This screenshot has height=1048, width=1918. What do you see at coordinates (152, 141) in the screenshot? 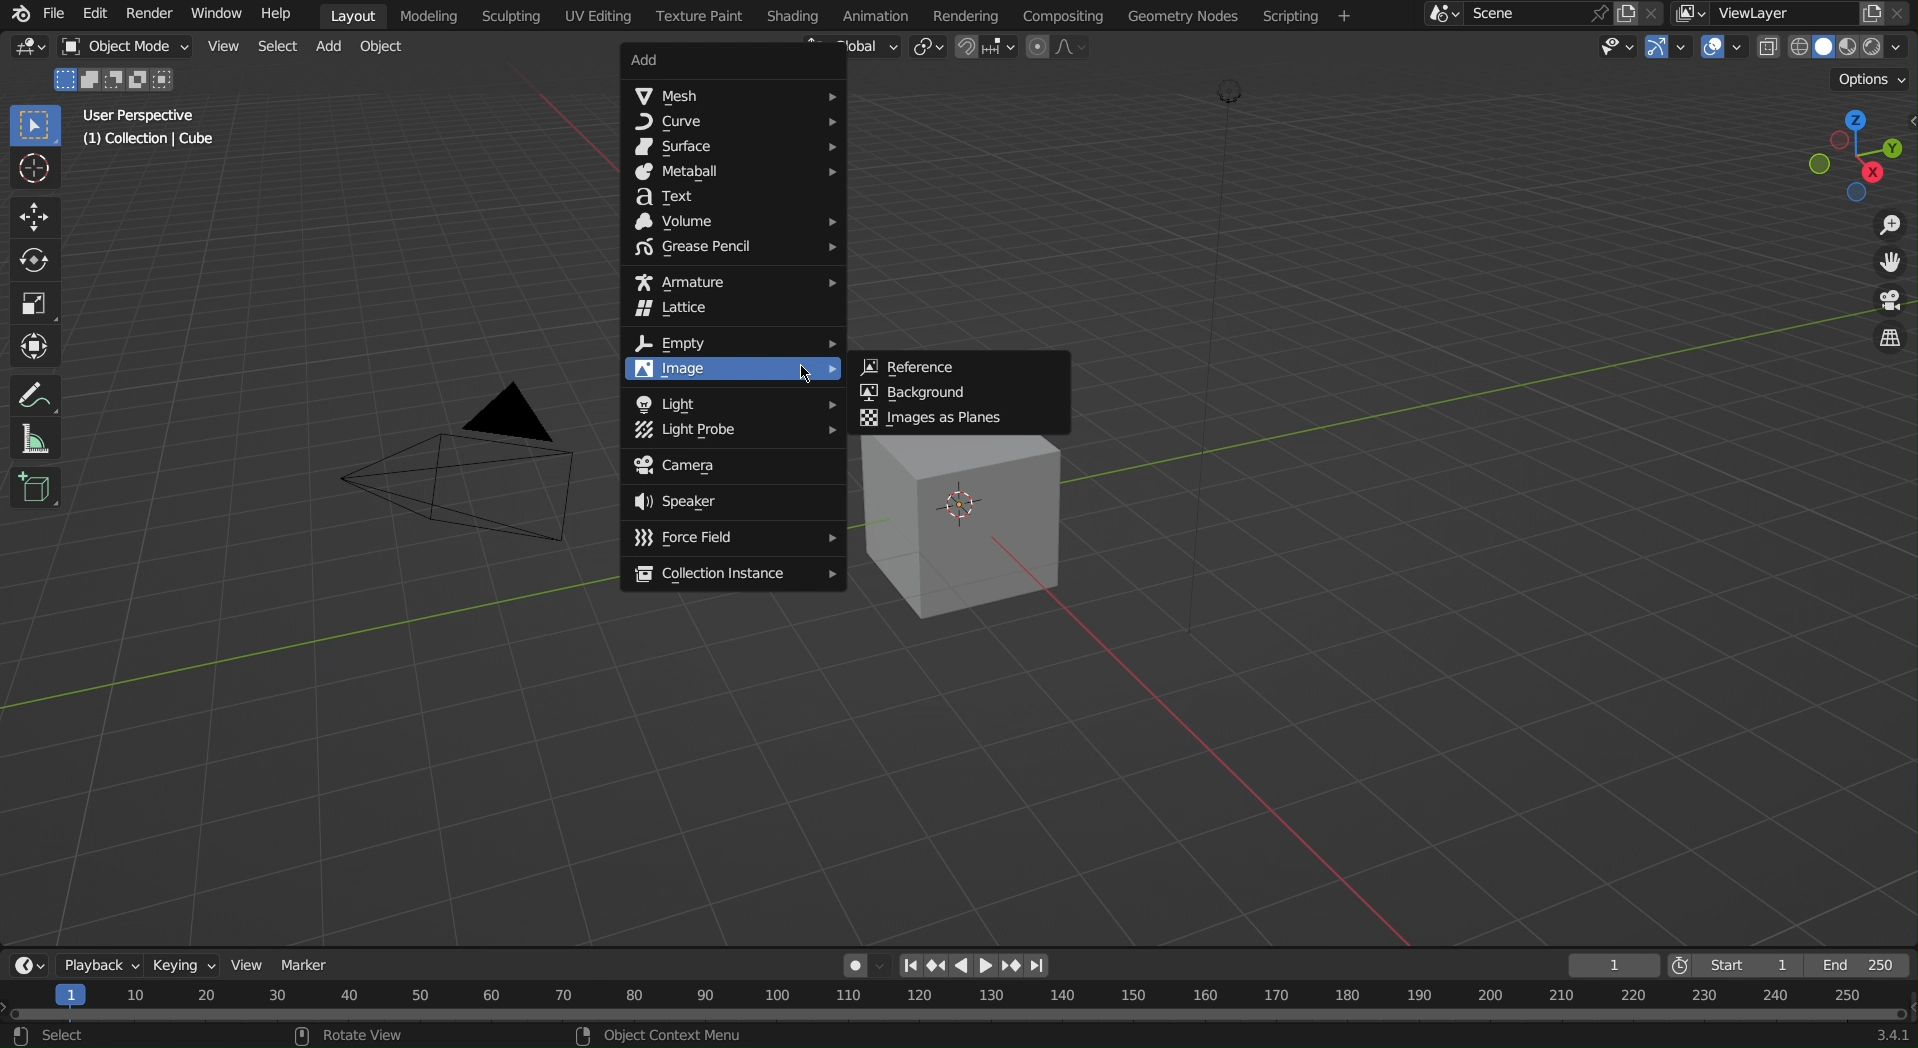
I see `(1) Collection | Cube` at bounding box center [152, 141].